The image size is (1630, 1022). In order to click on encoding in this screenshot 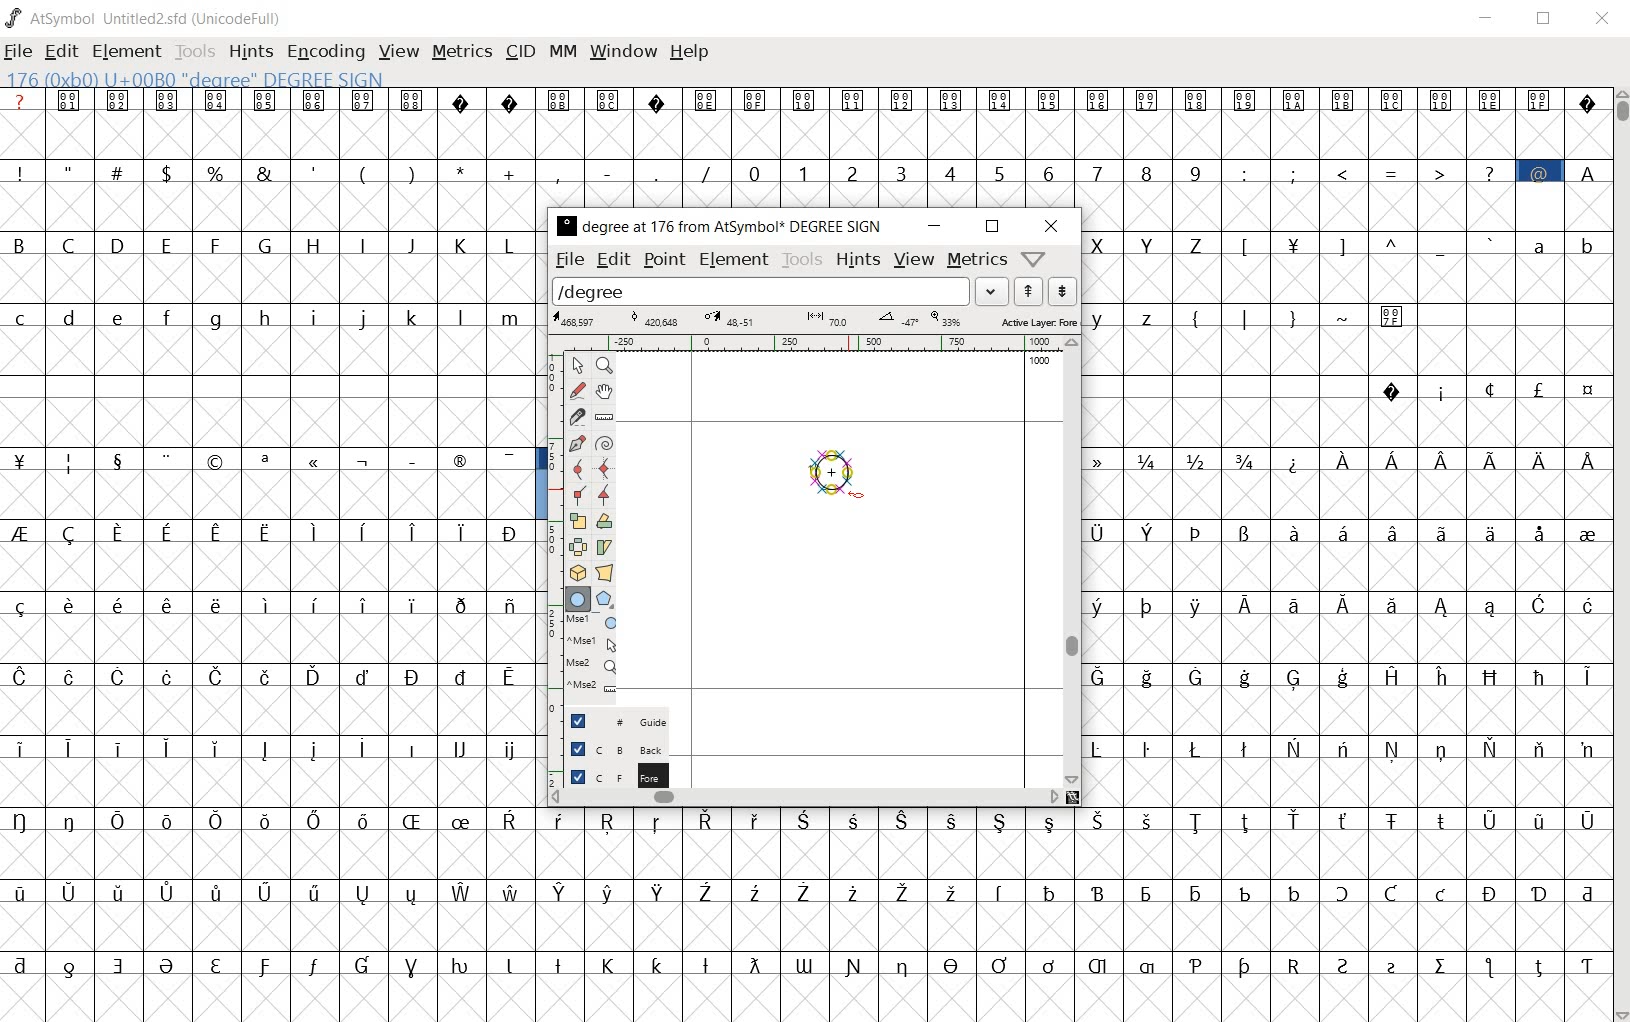, I will do `click(326, 51)`.